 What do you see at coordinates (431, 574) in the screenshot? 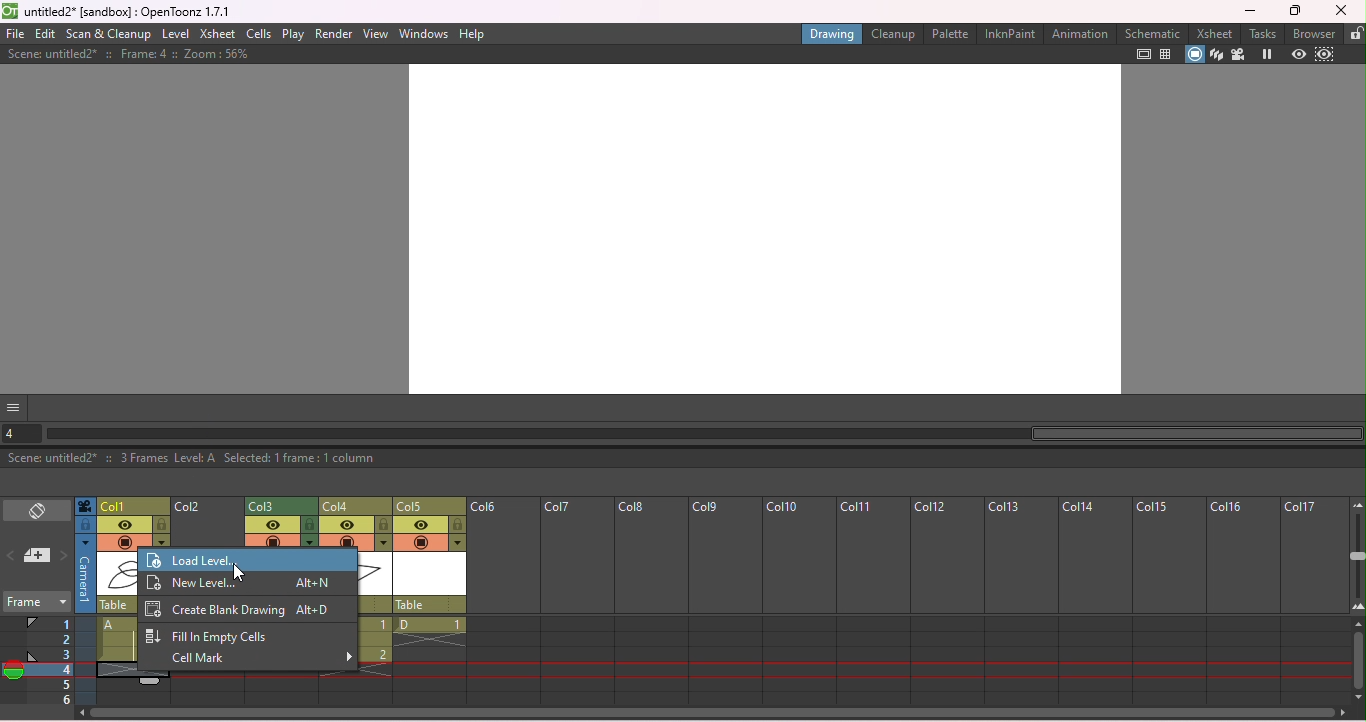
I see `scene` at bounding box center [431, 574].